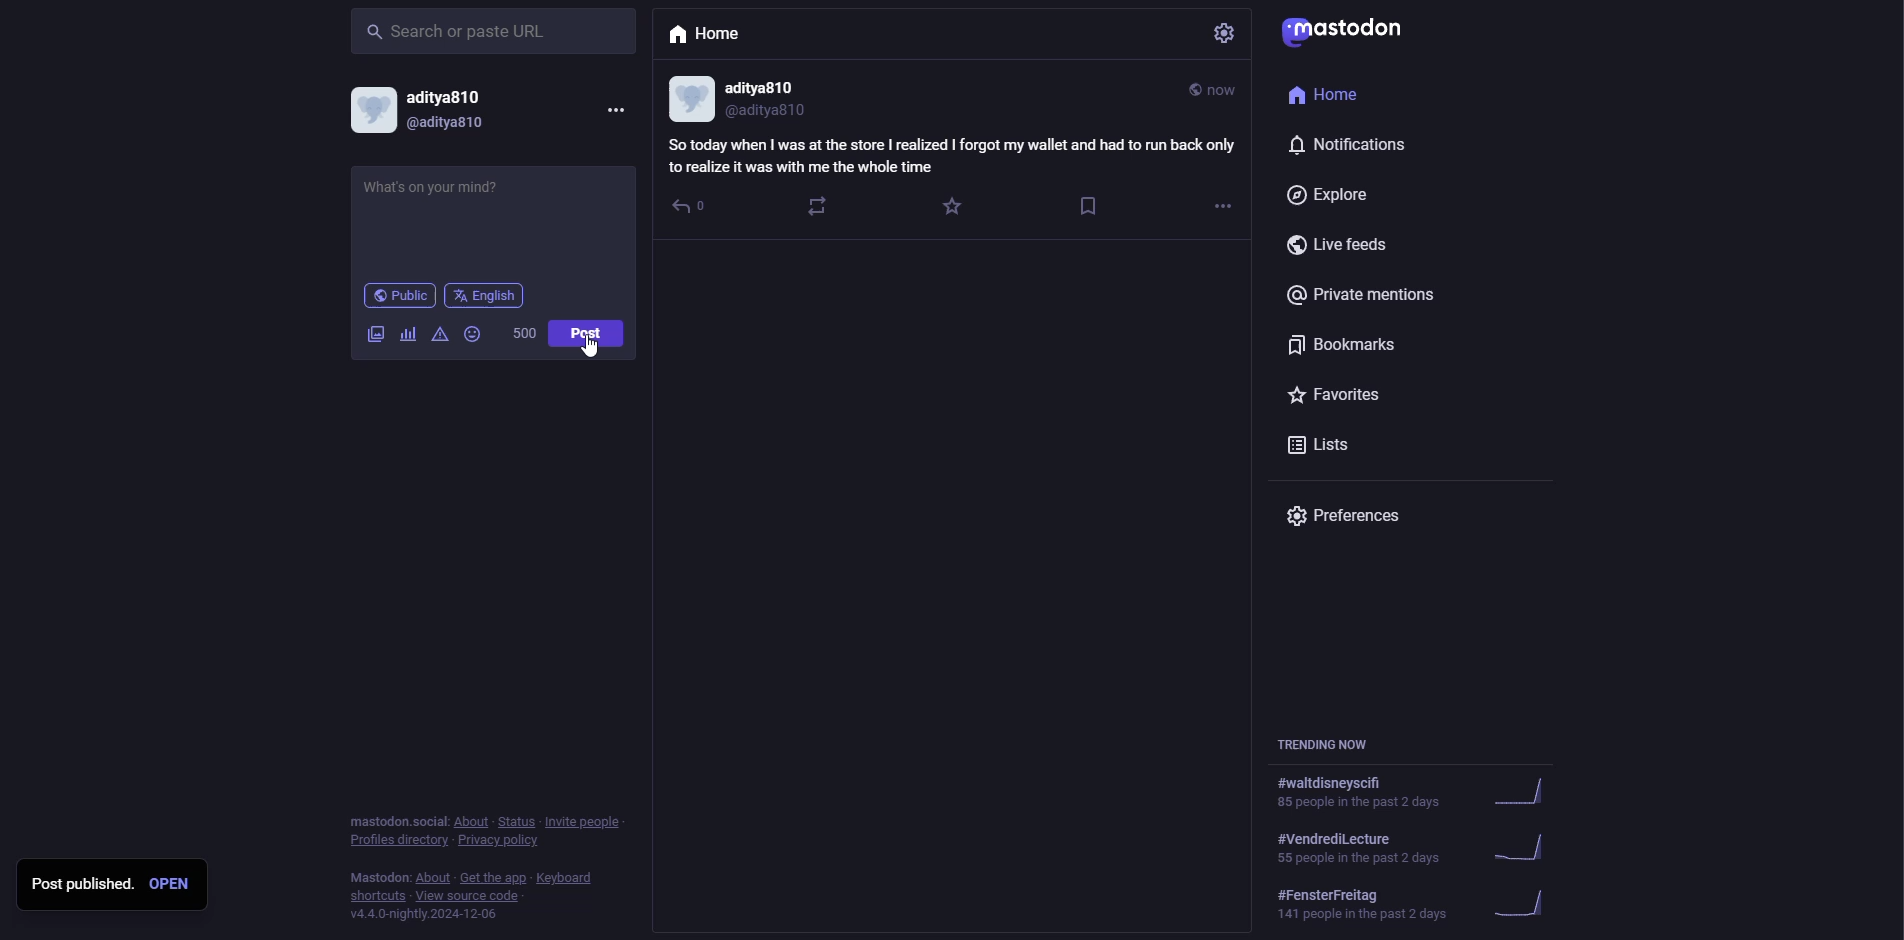 The height and width of the screenshot is (940, 1904). I want to click on explore, so click(1337, 197).